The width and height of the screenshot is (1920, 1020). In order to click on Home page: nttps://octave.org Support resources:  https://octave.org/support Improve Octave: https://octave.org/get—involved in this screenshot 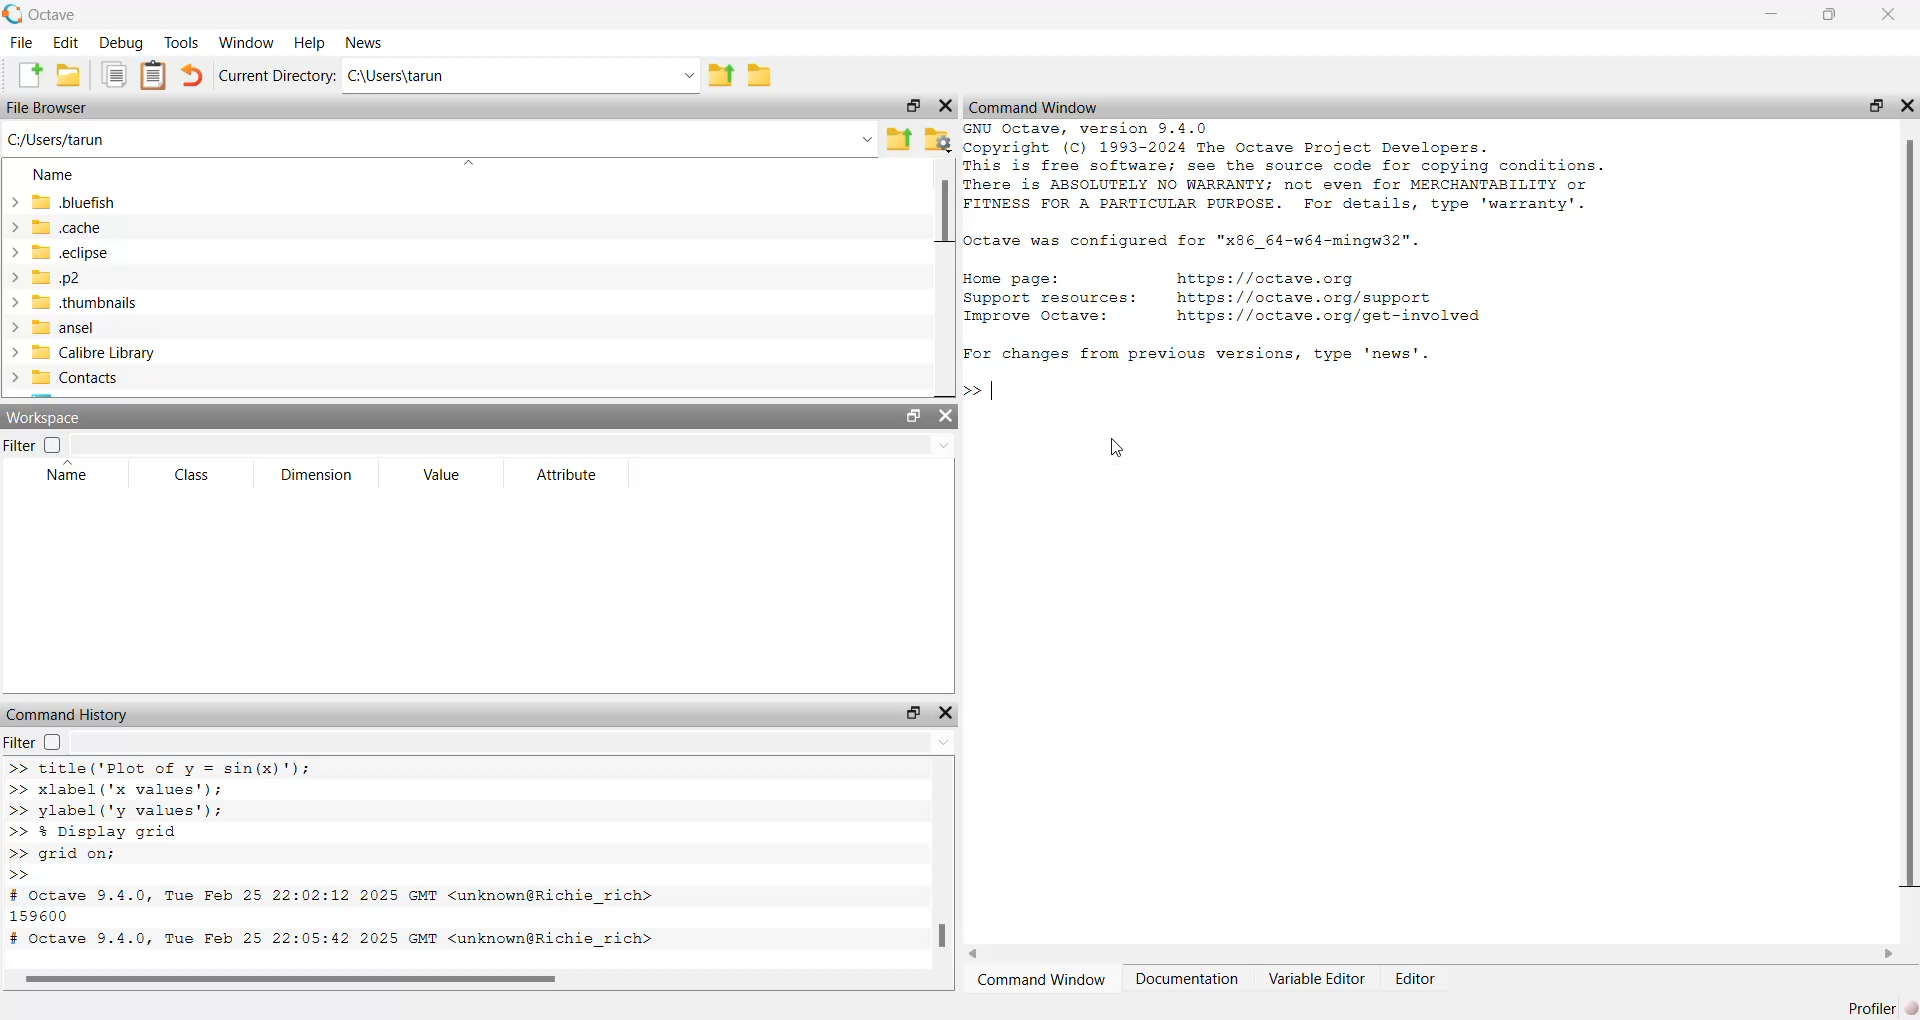, I will do `click(1223, 297)`.